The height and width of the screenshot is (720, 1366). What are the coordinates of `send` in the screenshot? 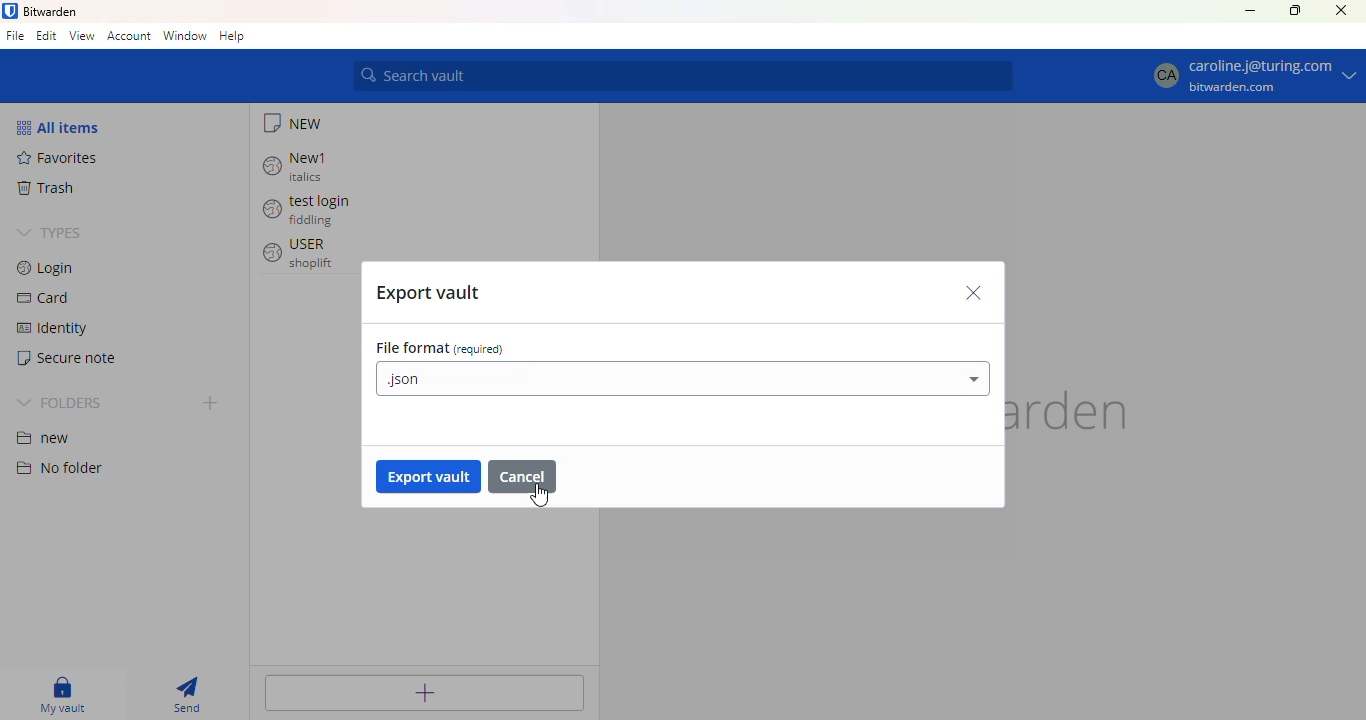 It's located at (185, 694).